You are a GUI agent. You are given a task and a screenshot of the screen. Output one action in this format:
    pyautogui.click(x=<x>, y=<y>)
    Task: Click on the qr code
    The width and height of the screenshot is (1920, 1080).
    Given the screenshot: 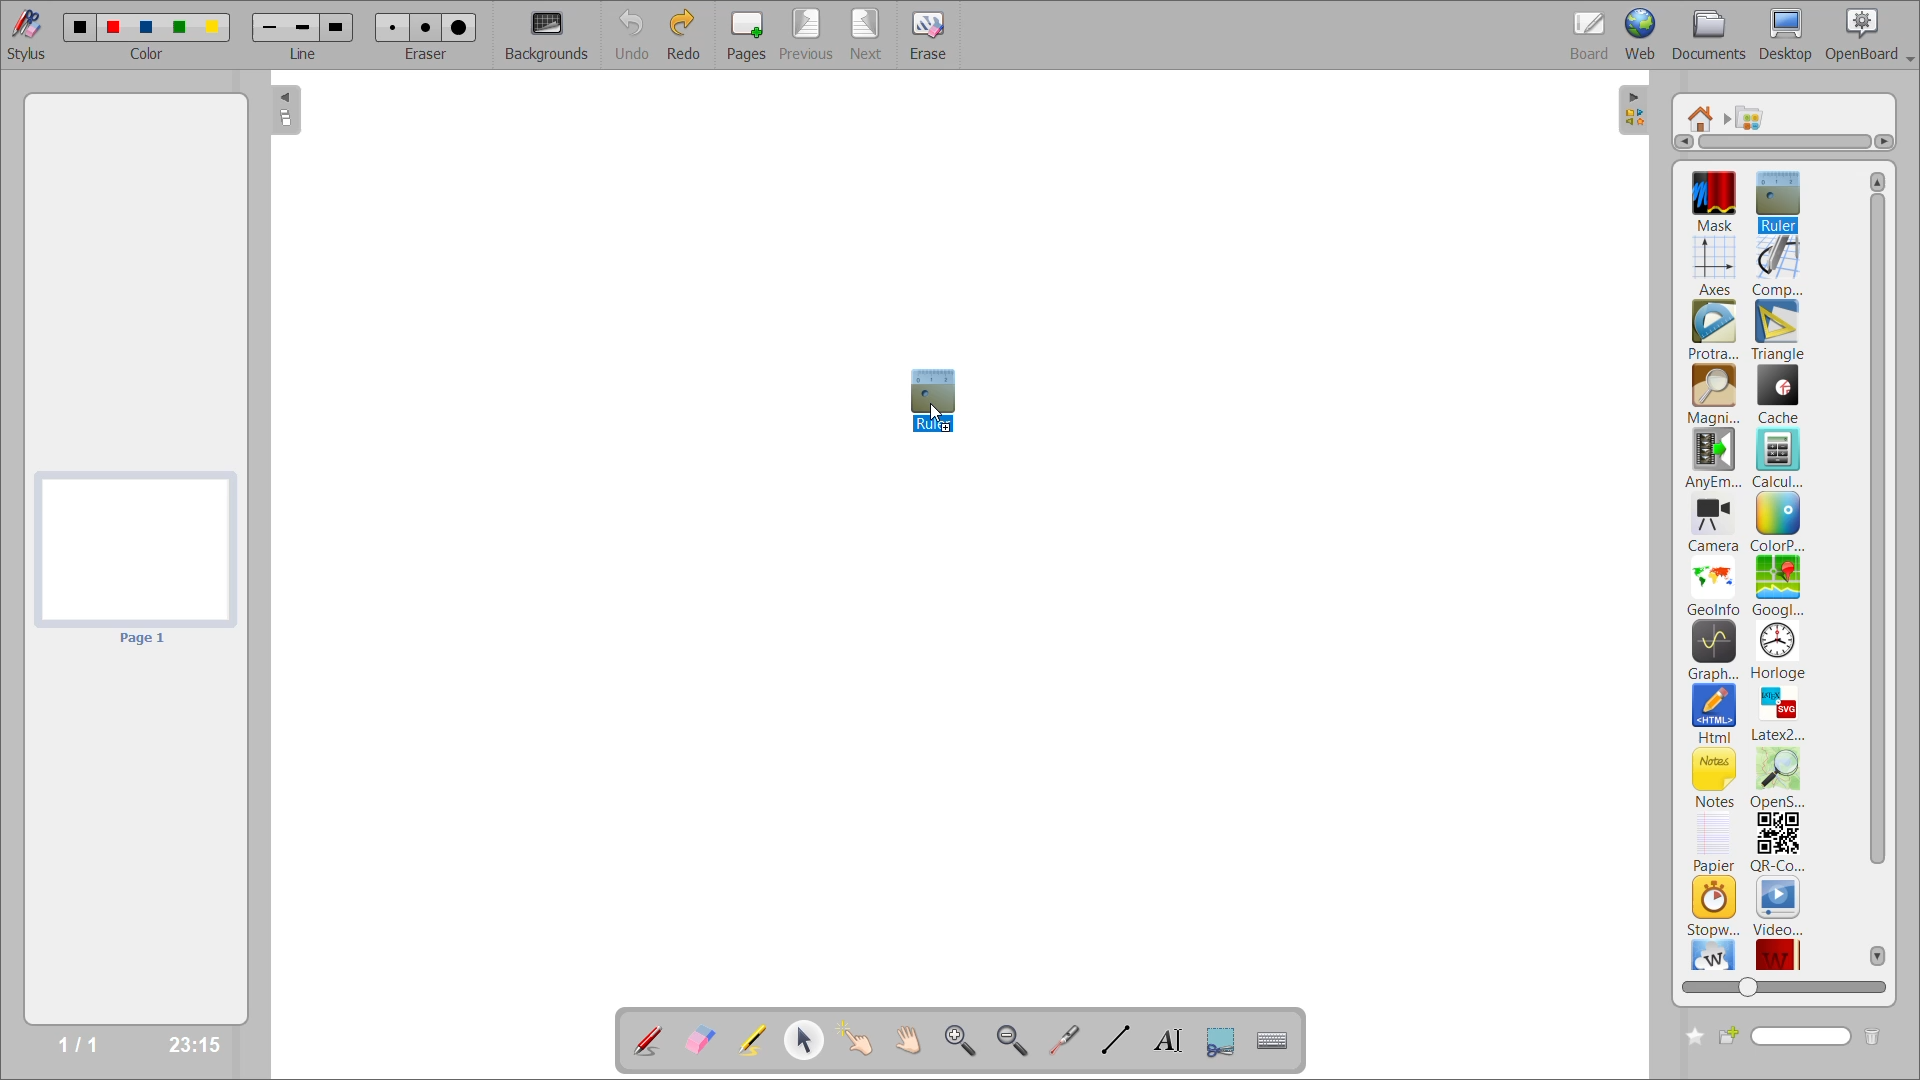 What is the action you would take?
    pyautogui.click(x=1778, y=843)
    